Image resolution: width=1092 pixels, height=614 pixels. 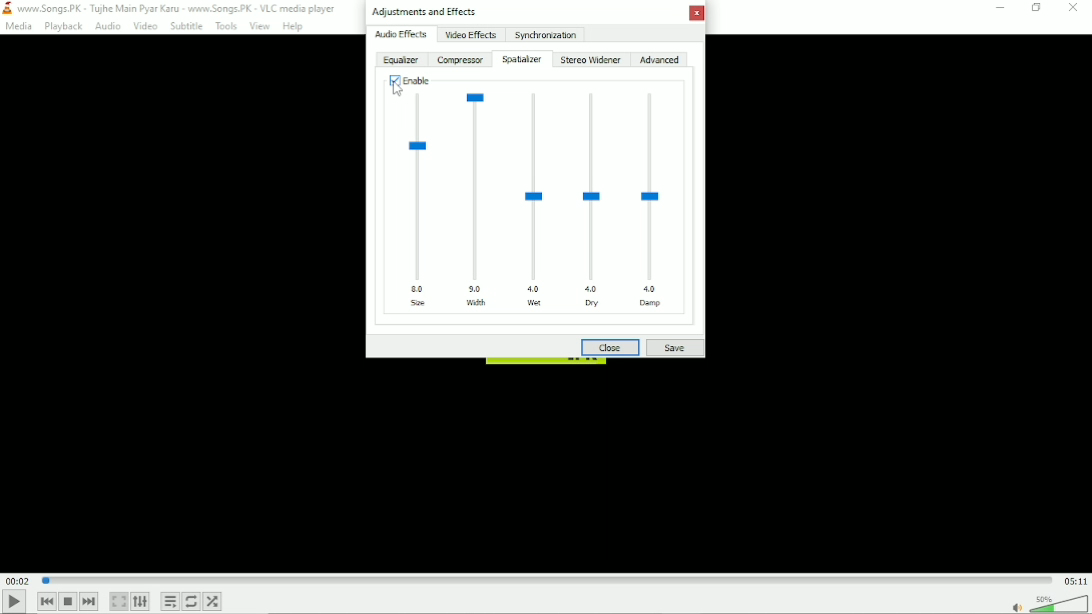 What do you see at coordinates (140, 602) in the screenshot?
I see `Show extended settings` at bounding box center [140, 602].